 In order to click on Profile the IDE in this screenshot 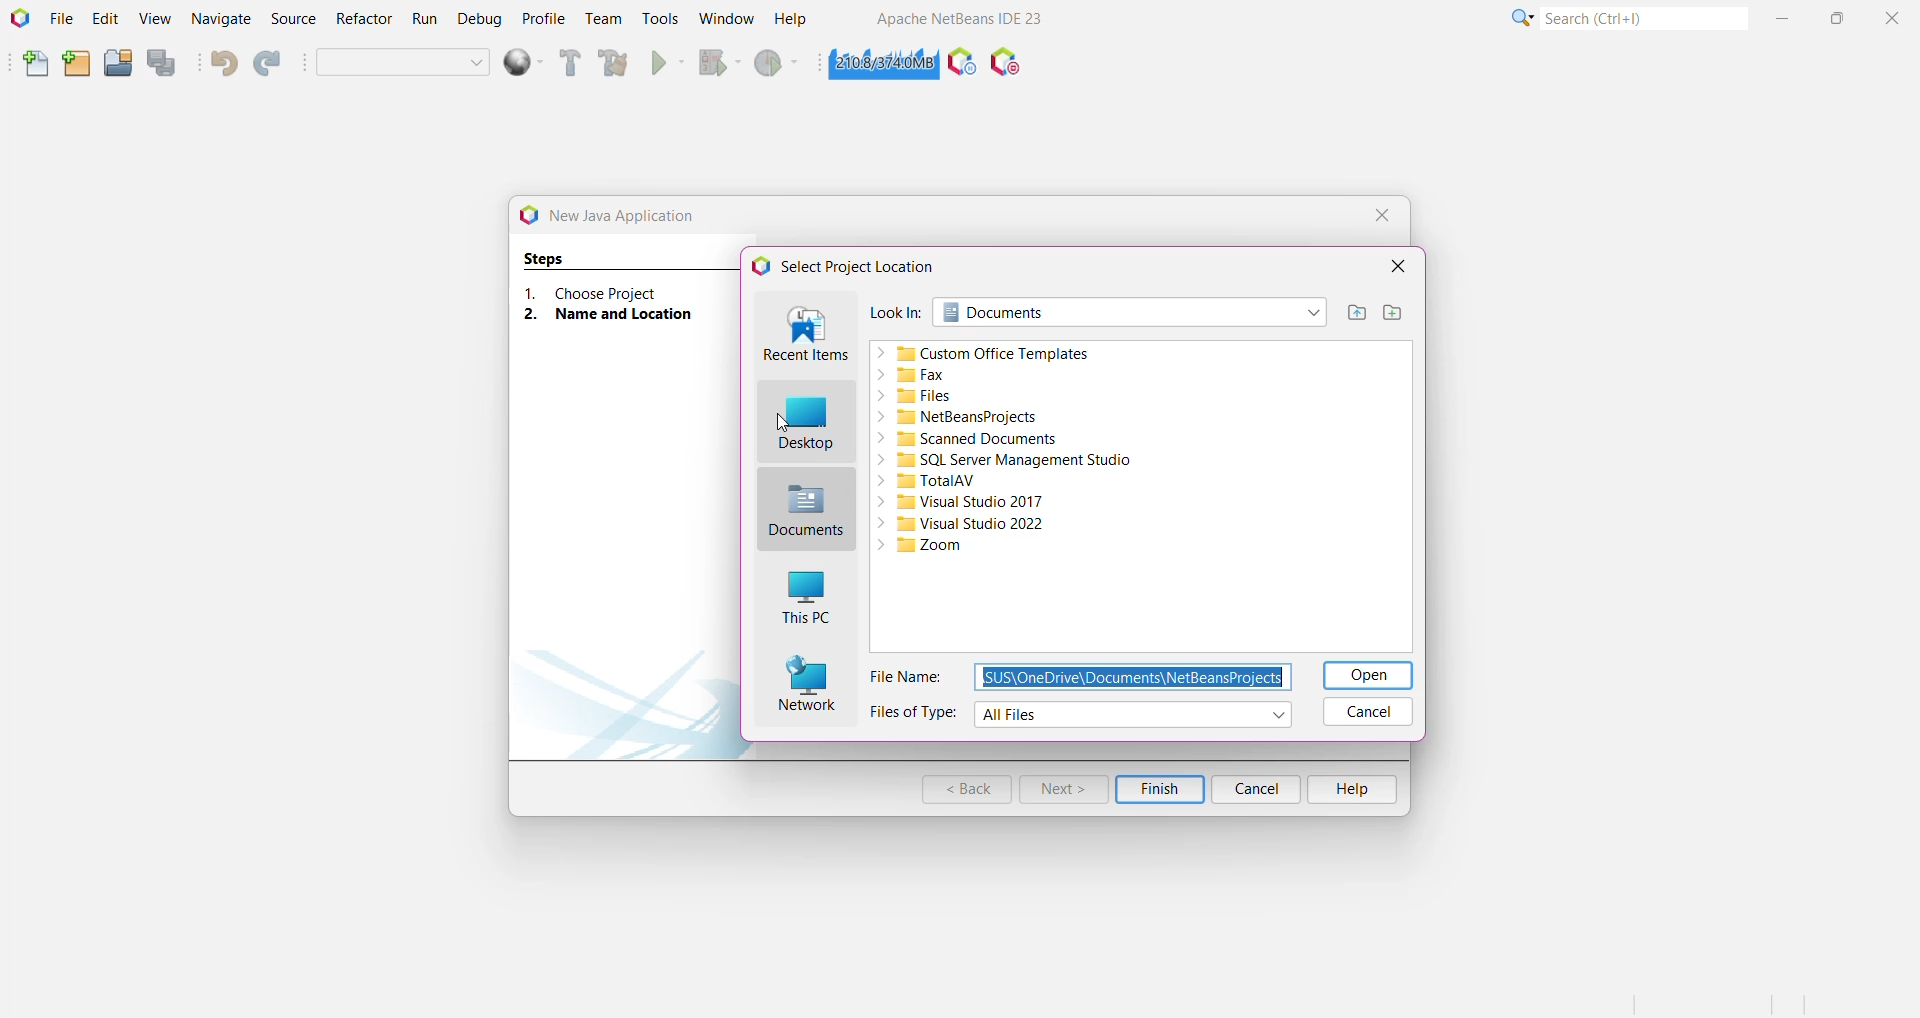, I will do `click(961, 65)`.